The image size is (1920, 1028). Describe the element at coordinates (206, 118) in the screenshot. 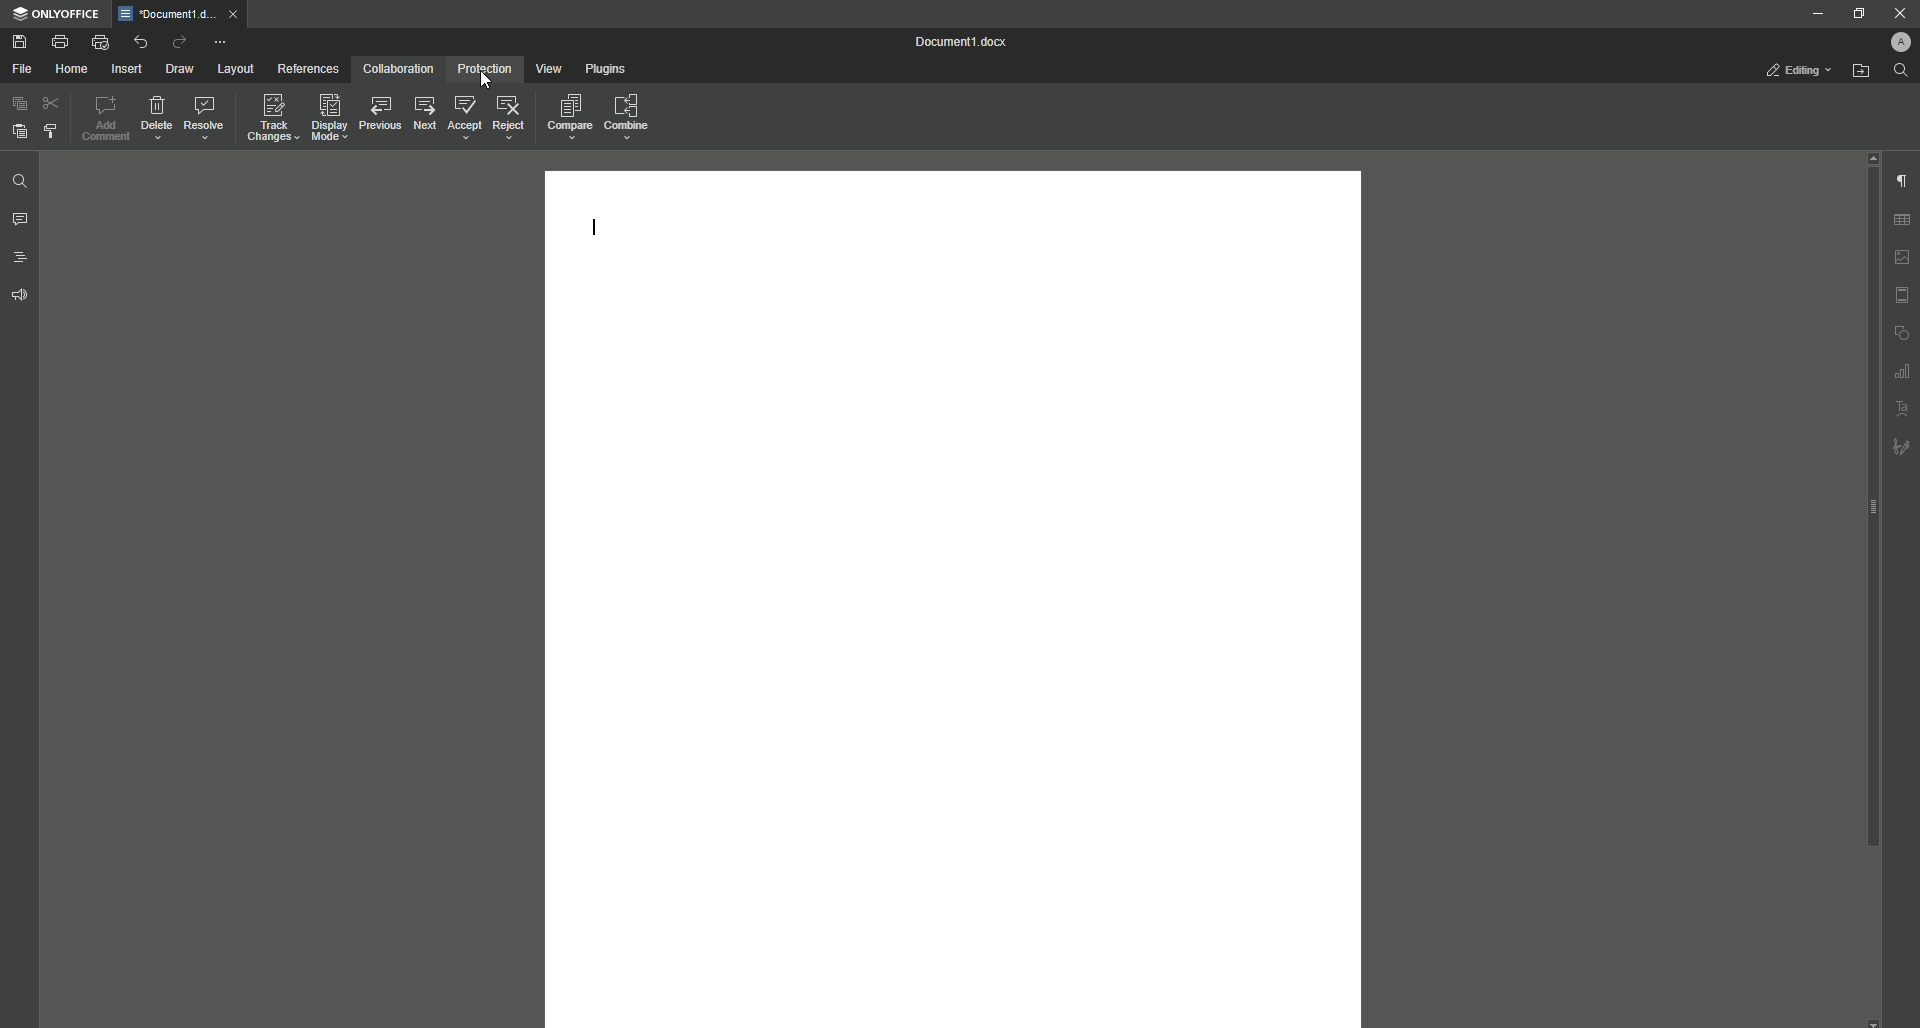

I see `Resolve` at that location.